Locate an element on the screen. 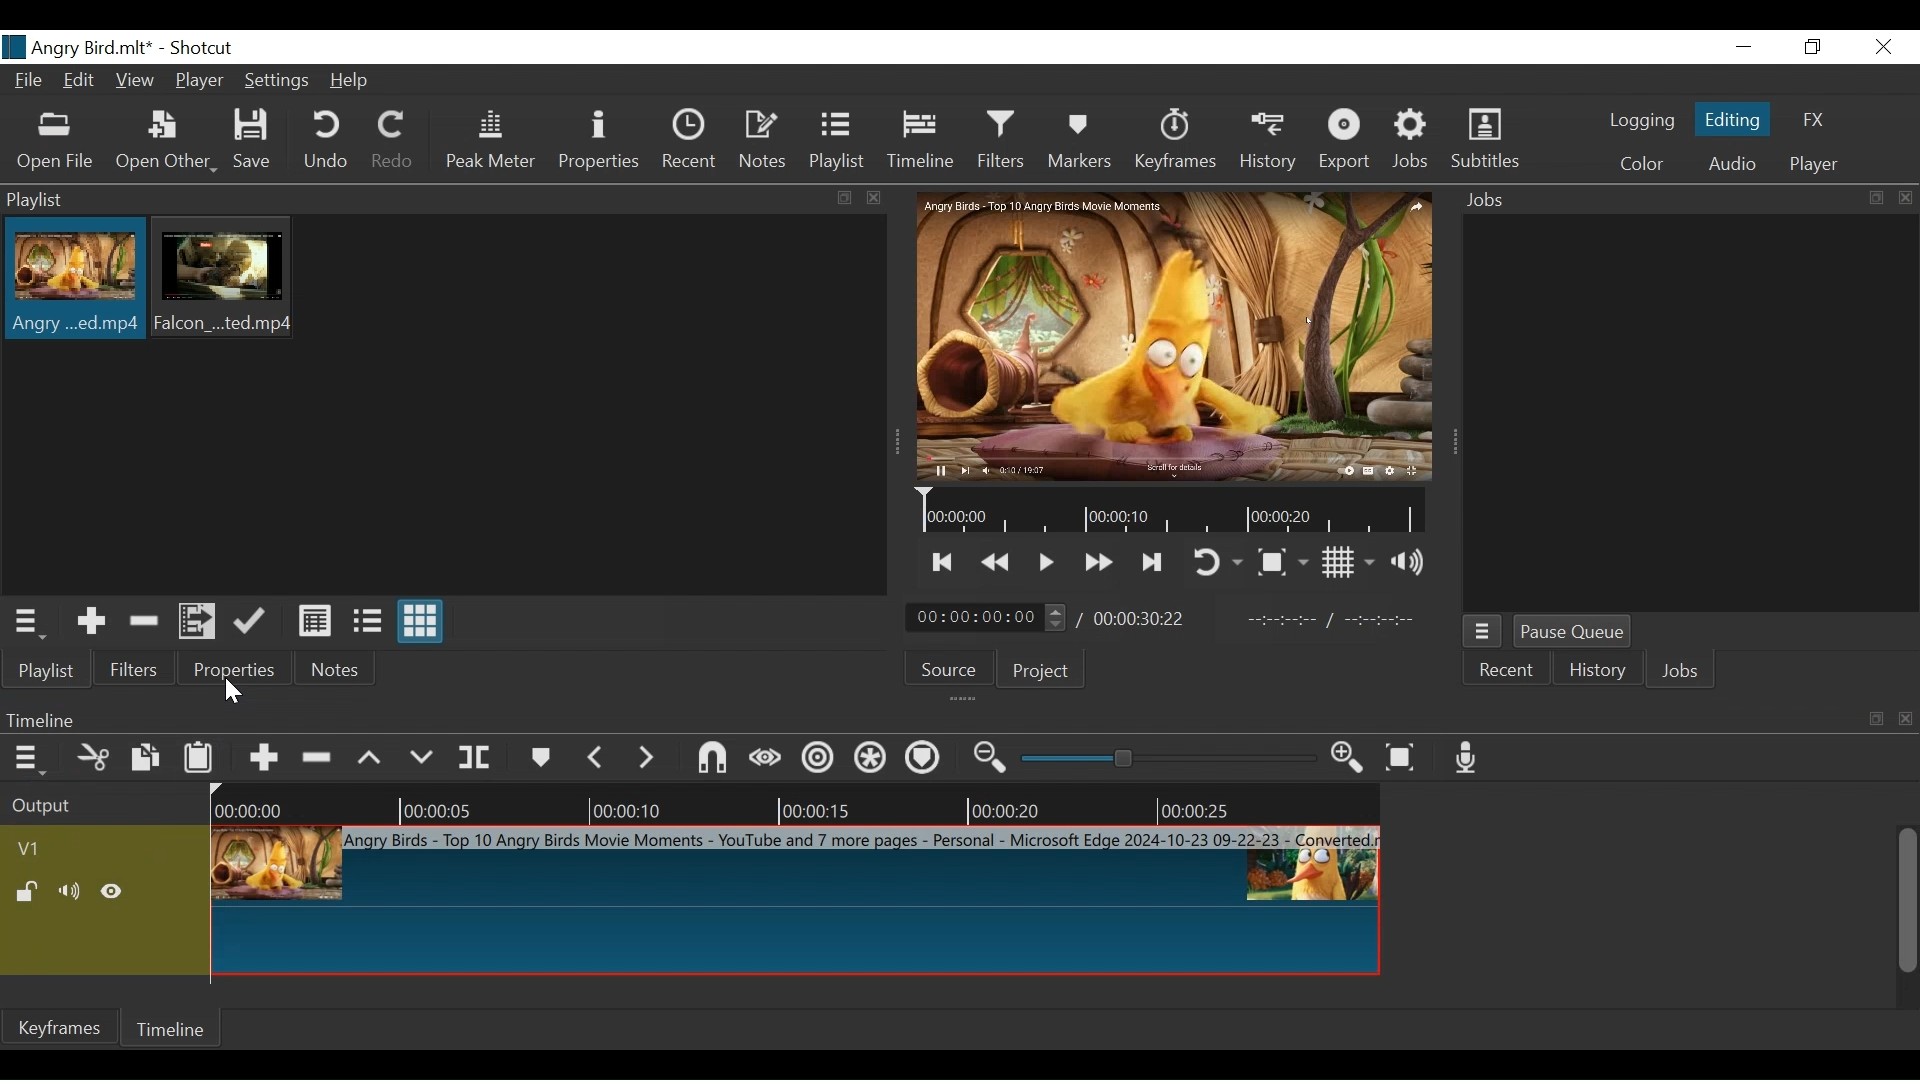 The height and width of the screenshot is (1080, 1920). Playlist is located at coordinates (46, 671).